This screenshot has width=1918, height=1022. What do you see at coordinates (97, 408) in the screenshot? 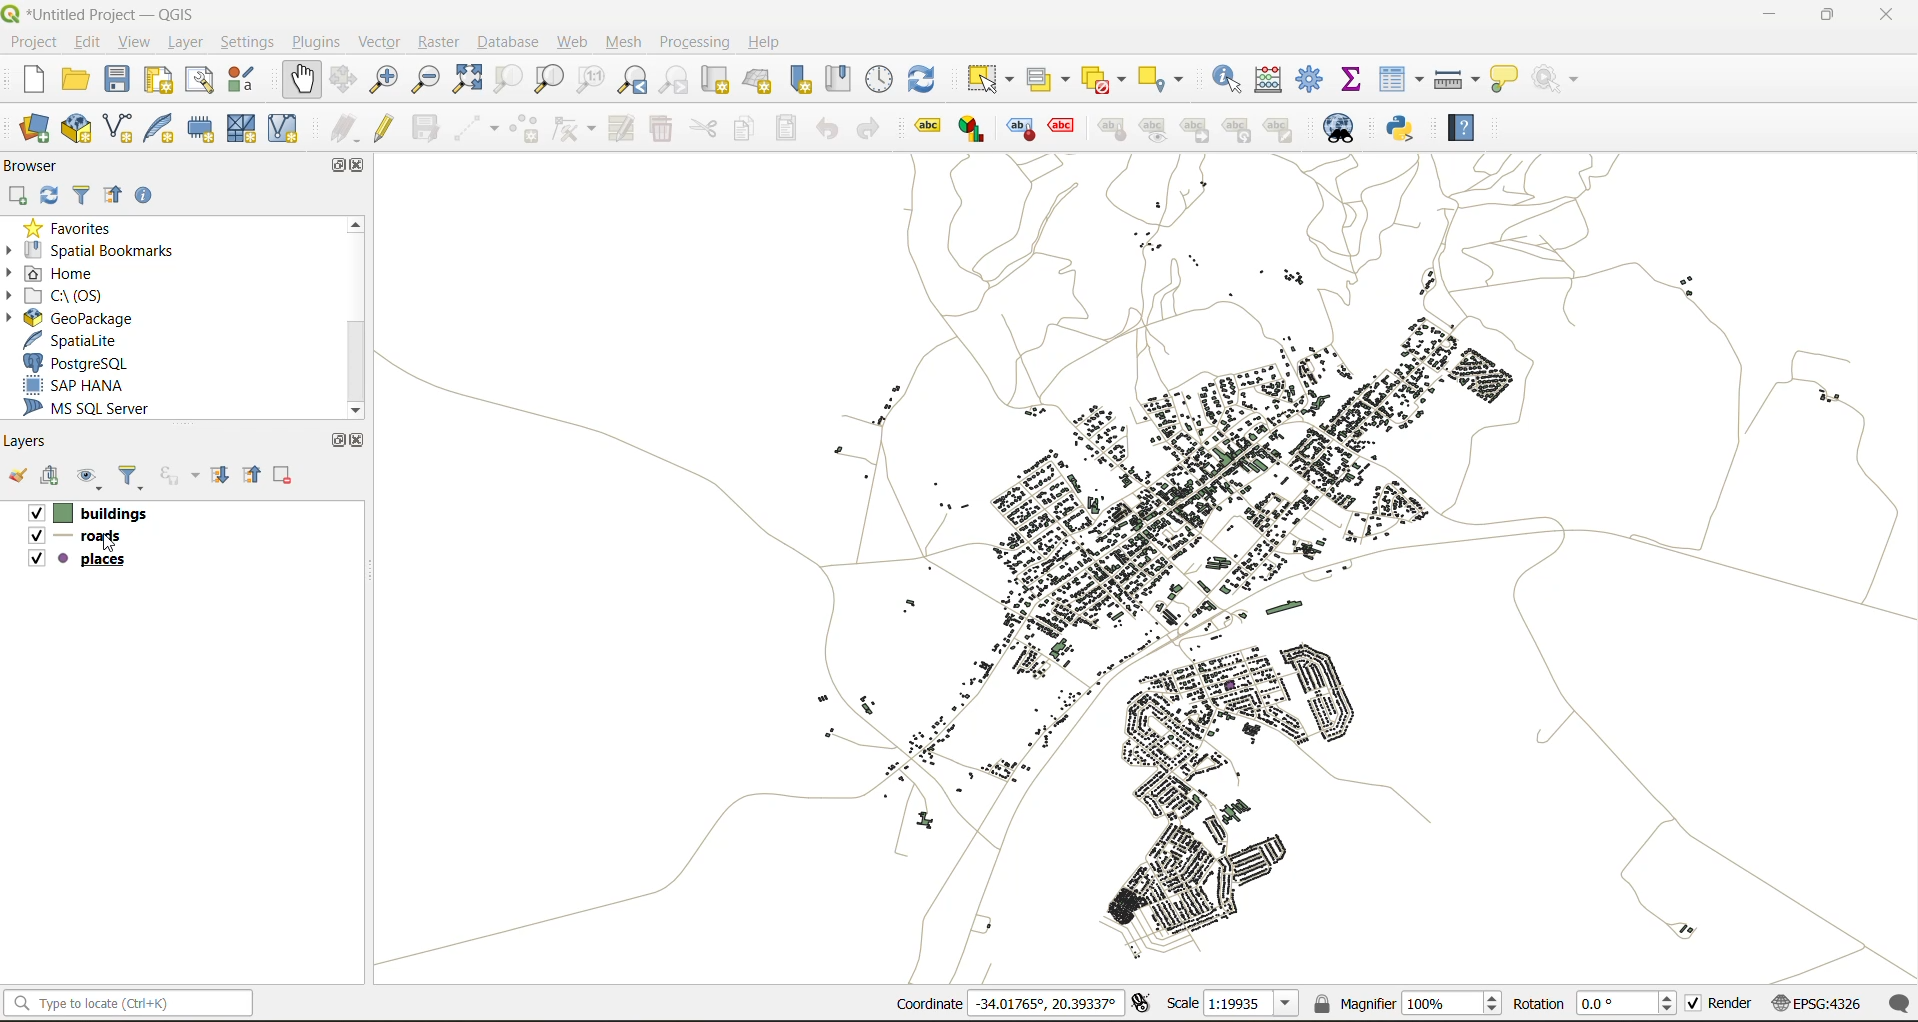
I see `ms sql server` at bounding box center [97, 408].